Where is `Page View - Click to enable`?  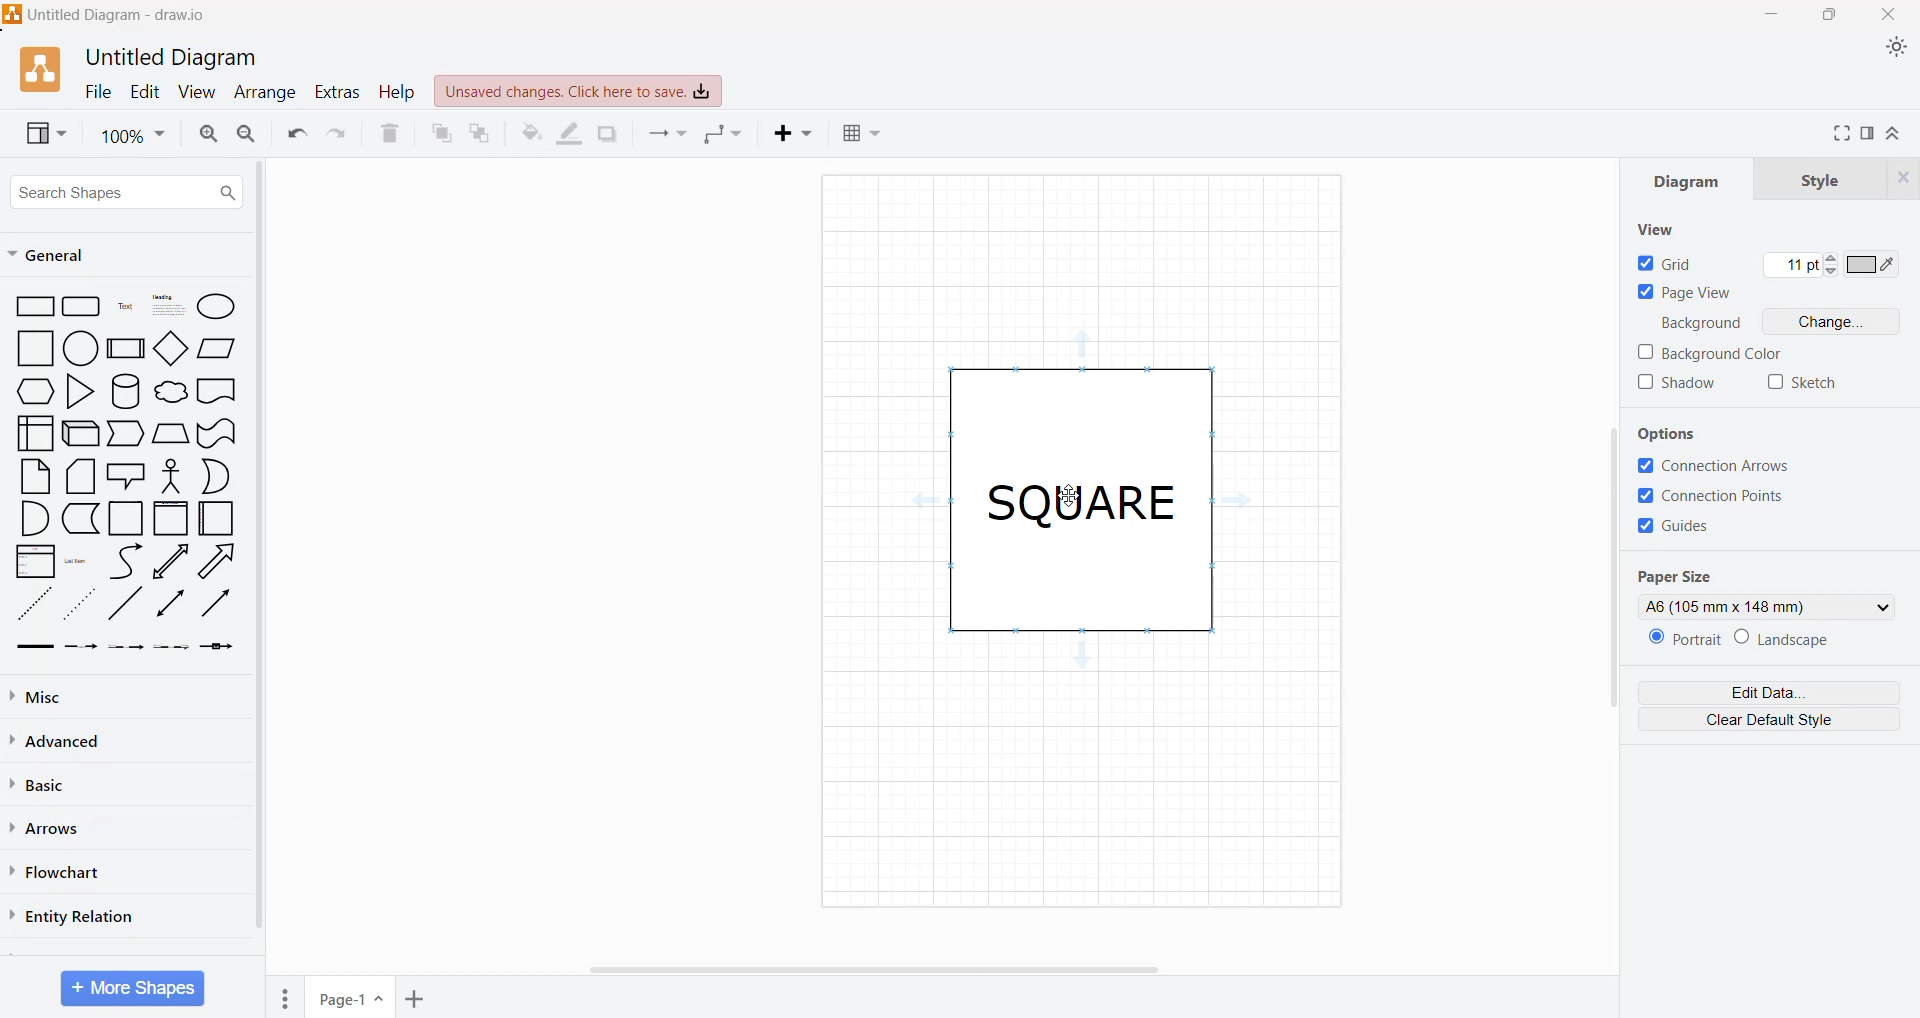
Page View - Click to enable is located at coordinates (1687, 293).